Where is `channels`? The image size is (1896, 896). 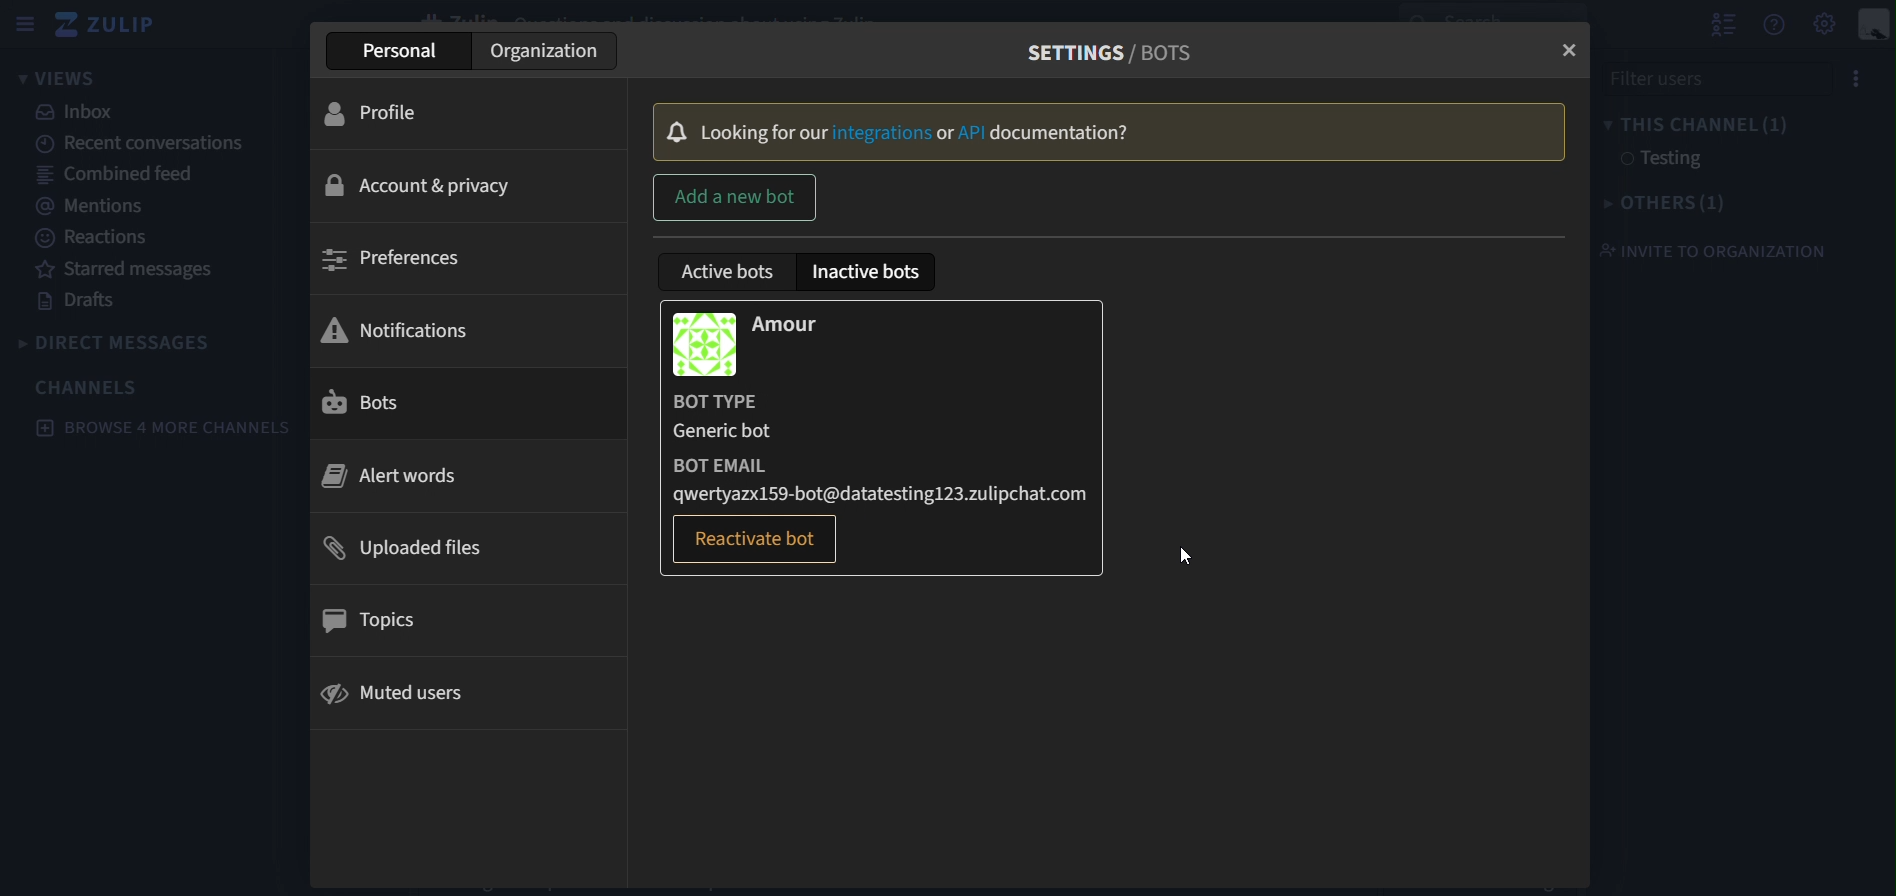 channels is located at coordinates (89, 387).